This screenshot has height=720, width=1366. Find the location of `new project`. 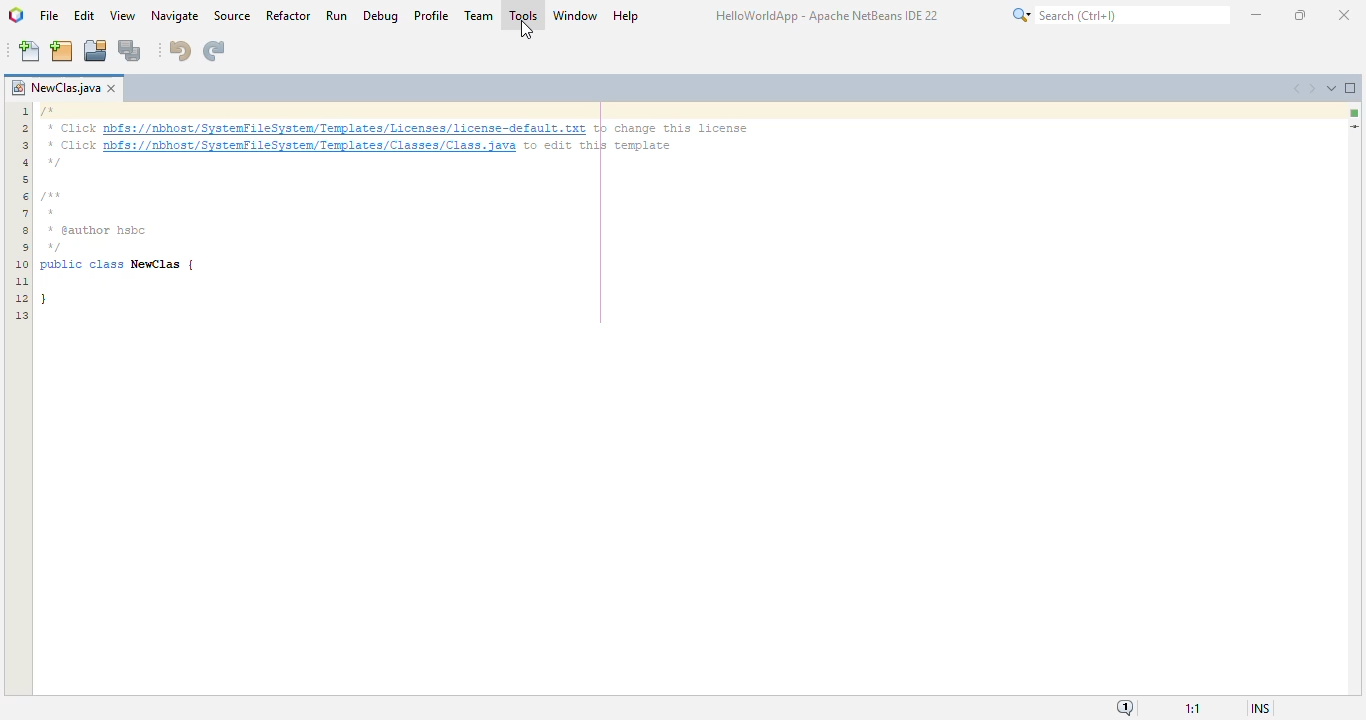

new project is located at coordinates (62, 50).